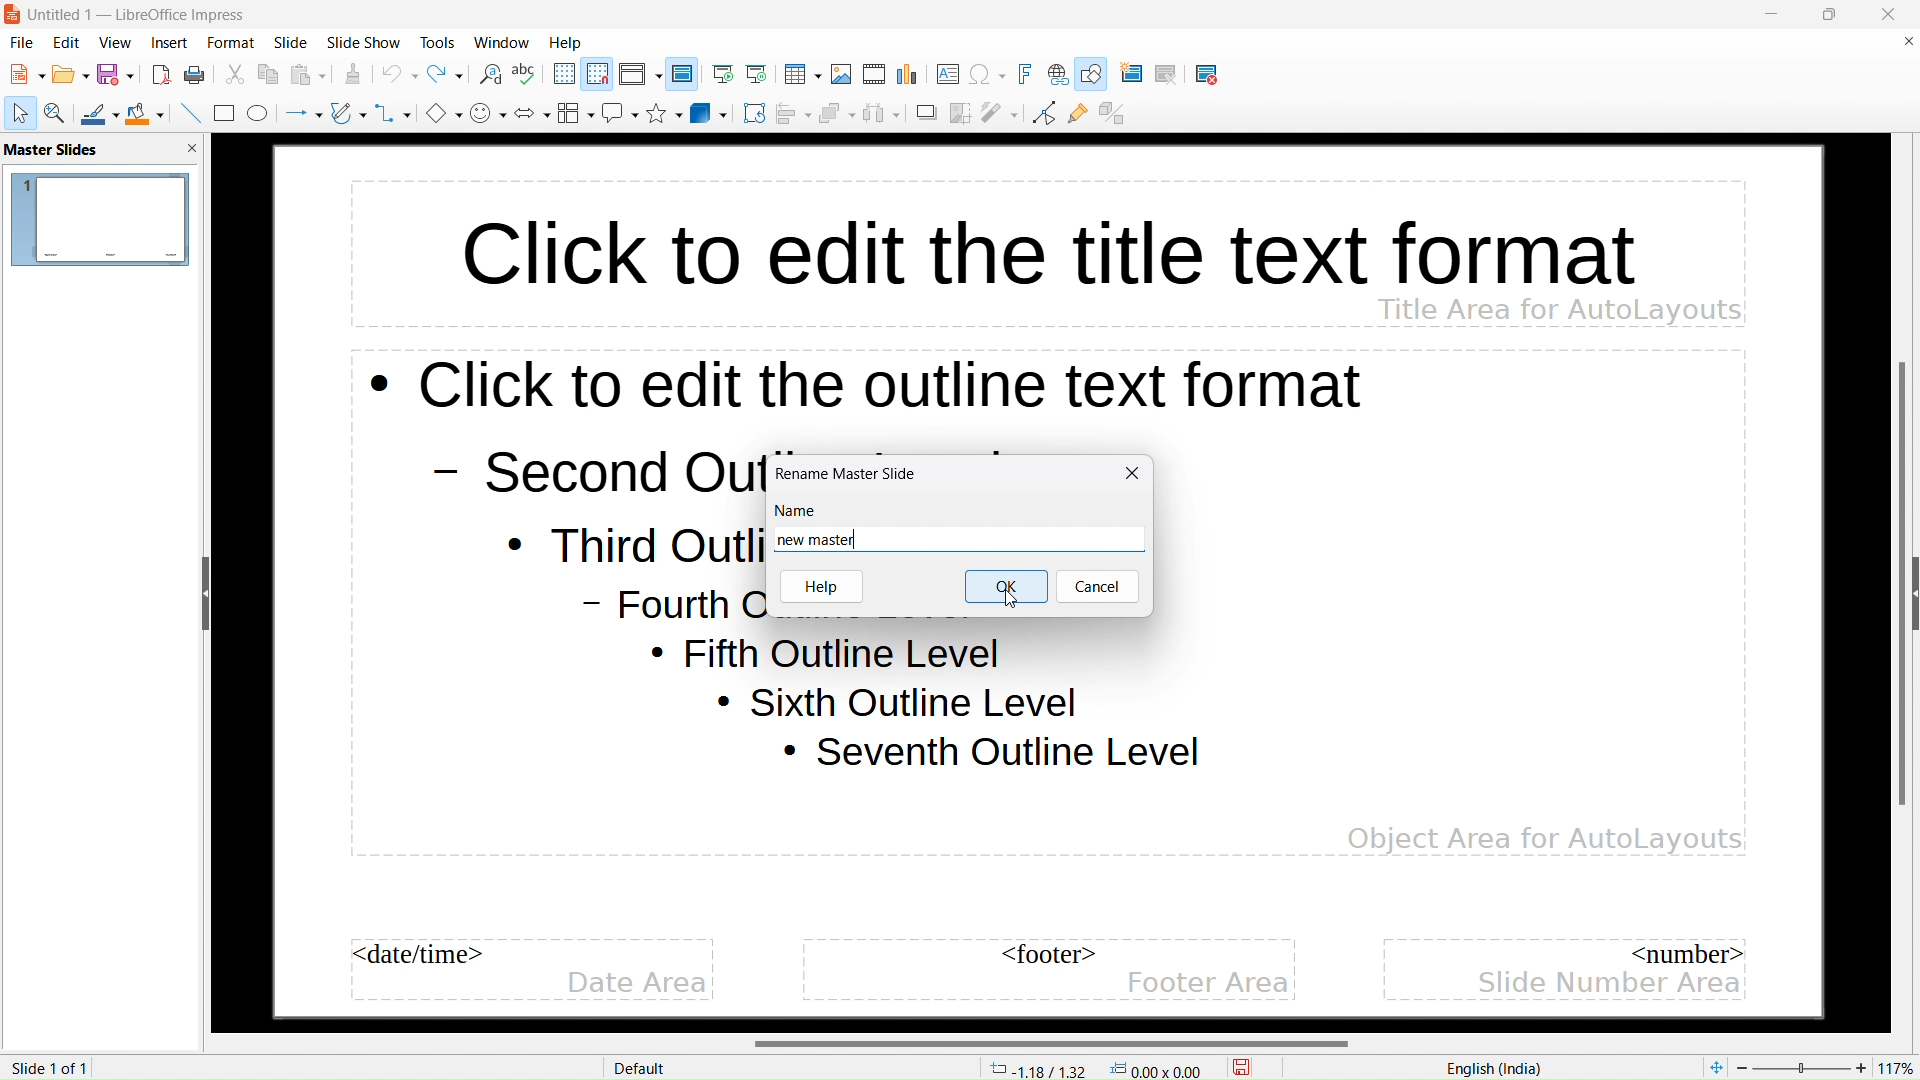 The image size is (1920, 1080). I want to click on slide show, so click(364, 42).